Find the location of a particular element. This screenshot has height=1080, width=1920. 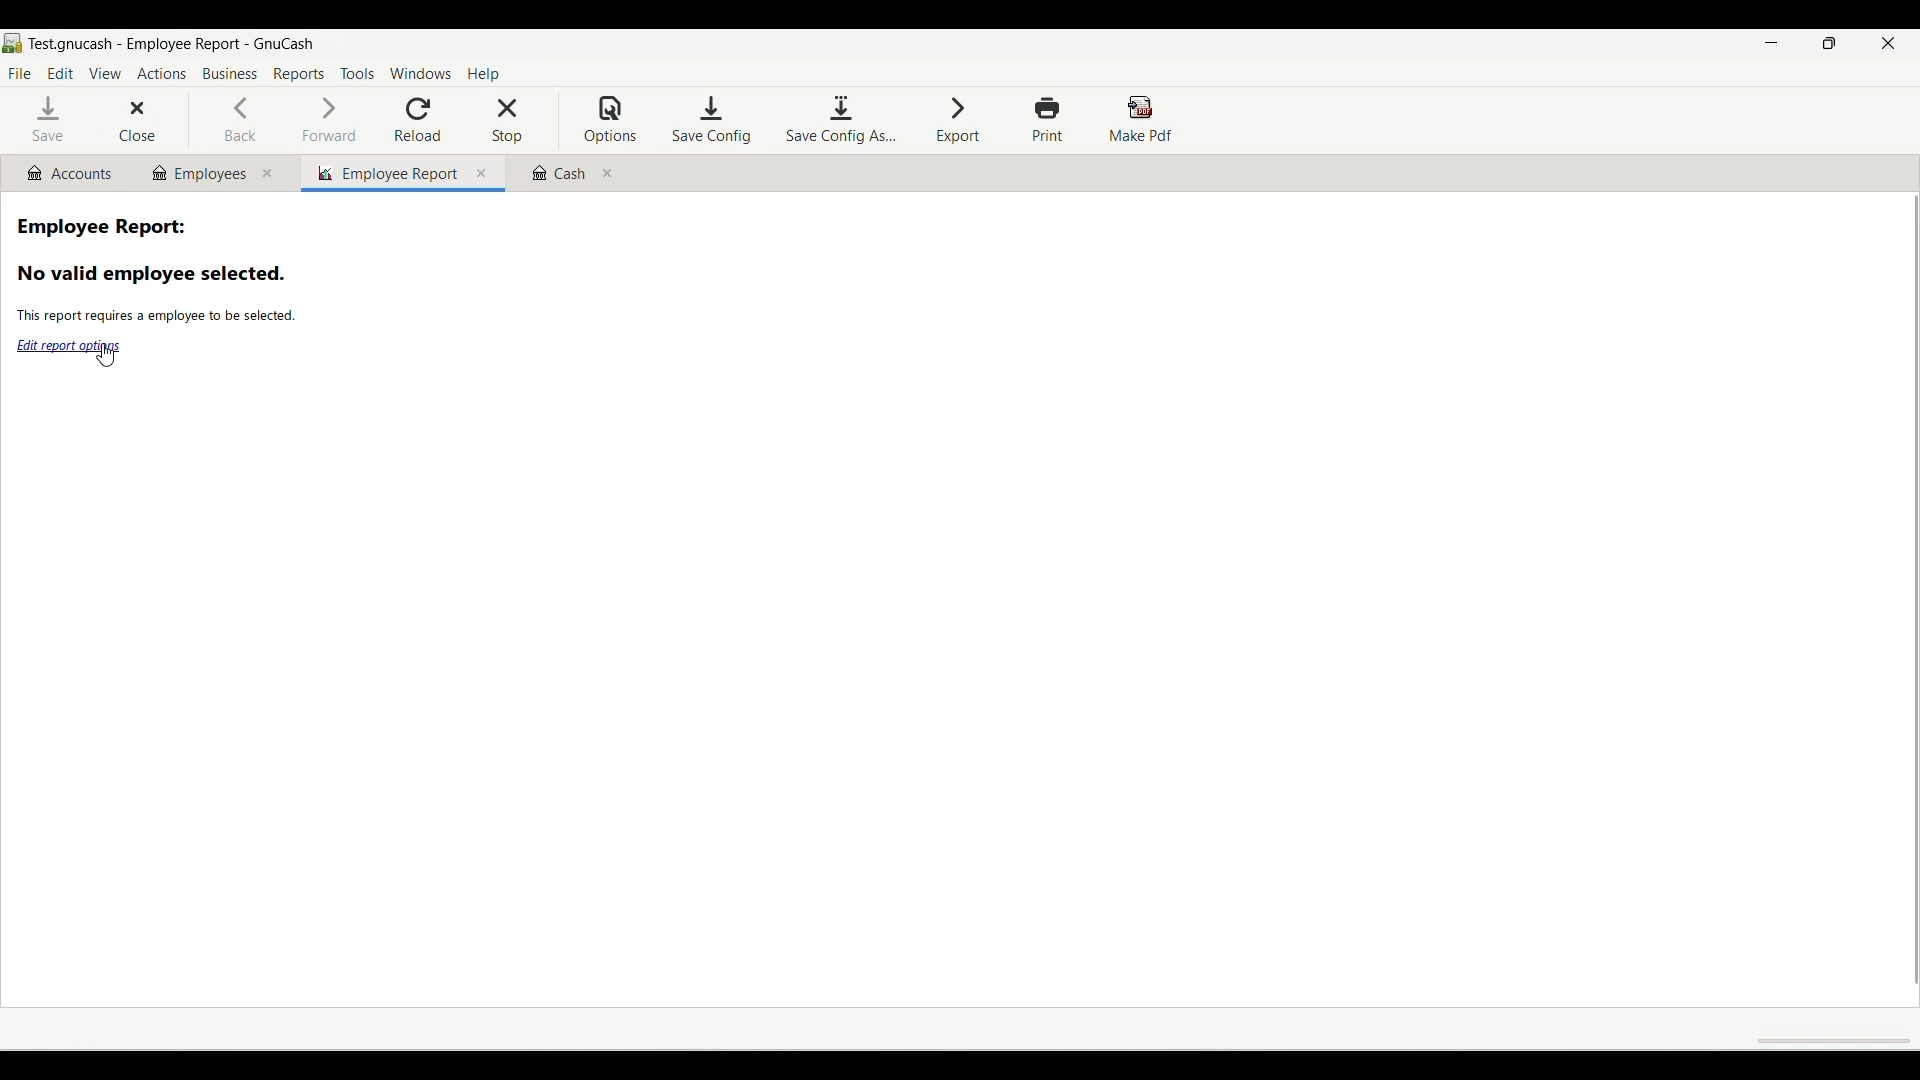

Tools is located at coordinates (357, 72).